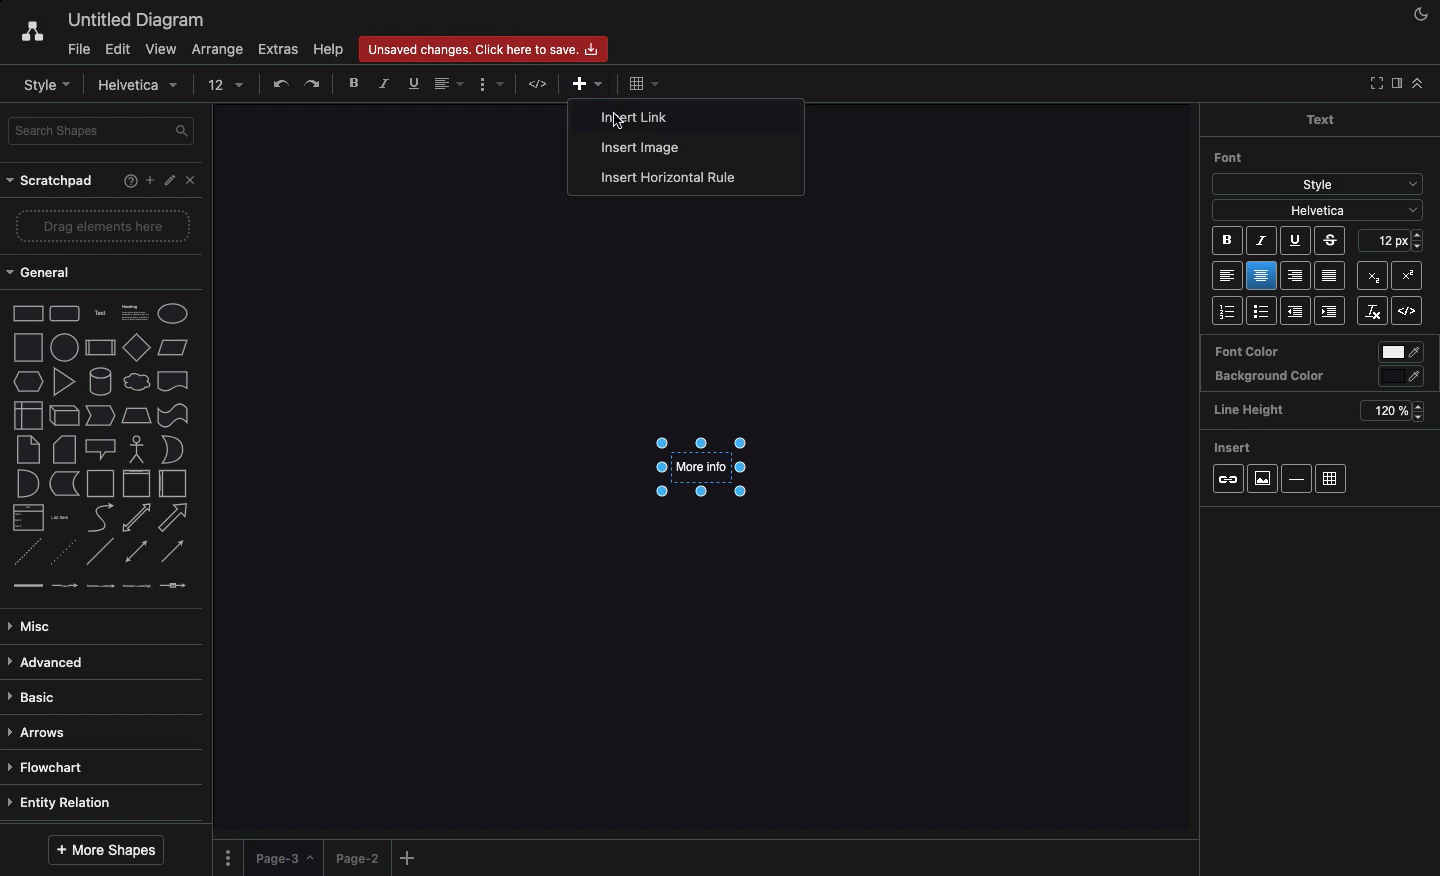 This screenshot has width=1440, height=876. What do you see at coordinates (616, 122) in the screenshot?
I see `Cursor` at bounding box center [616, 122].